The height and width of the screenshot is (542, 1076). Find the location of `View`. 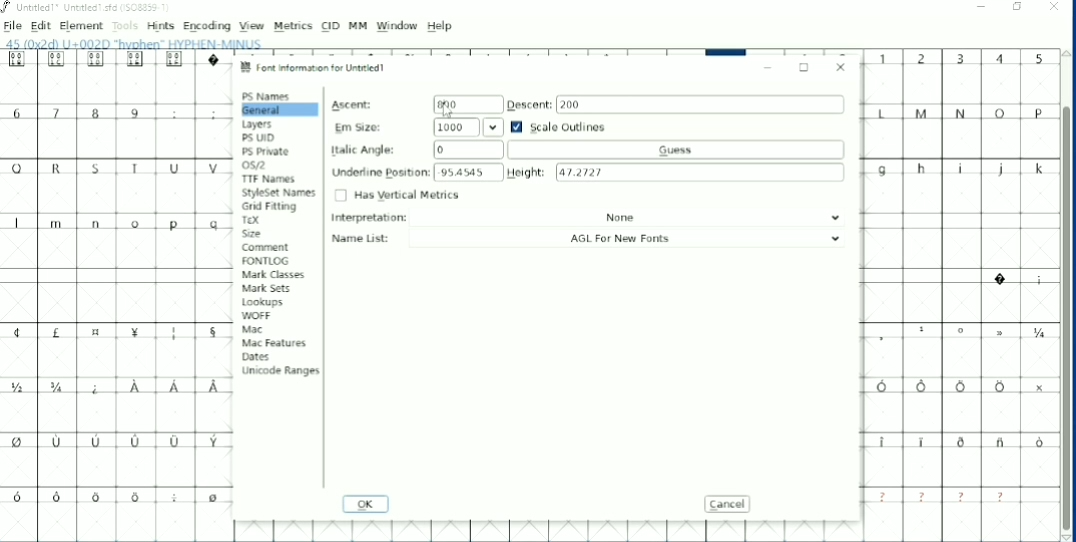

View is located at coordinates (252, 26).